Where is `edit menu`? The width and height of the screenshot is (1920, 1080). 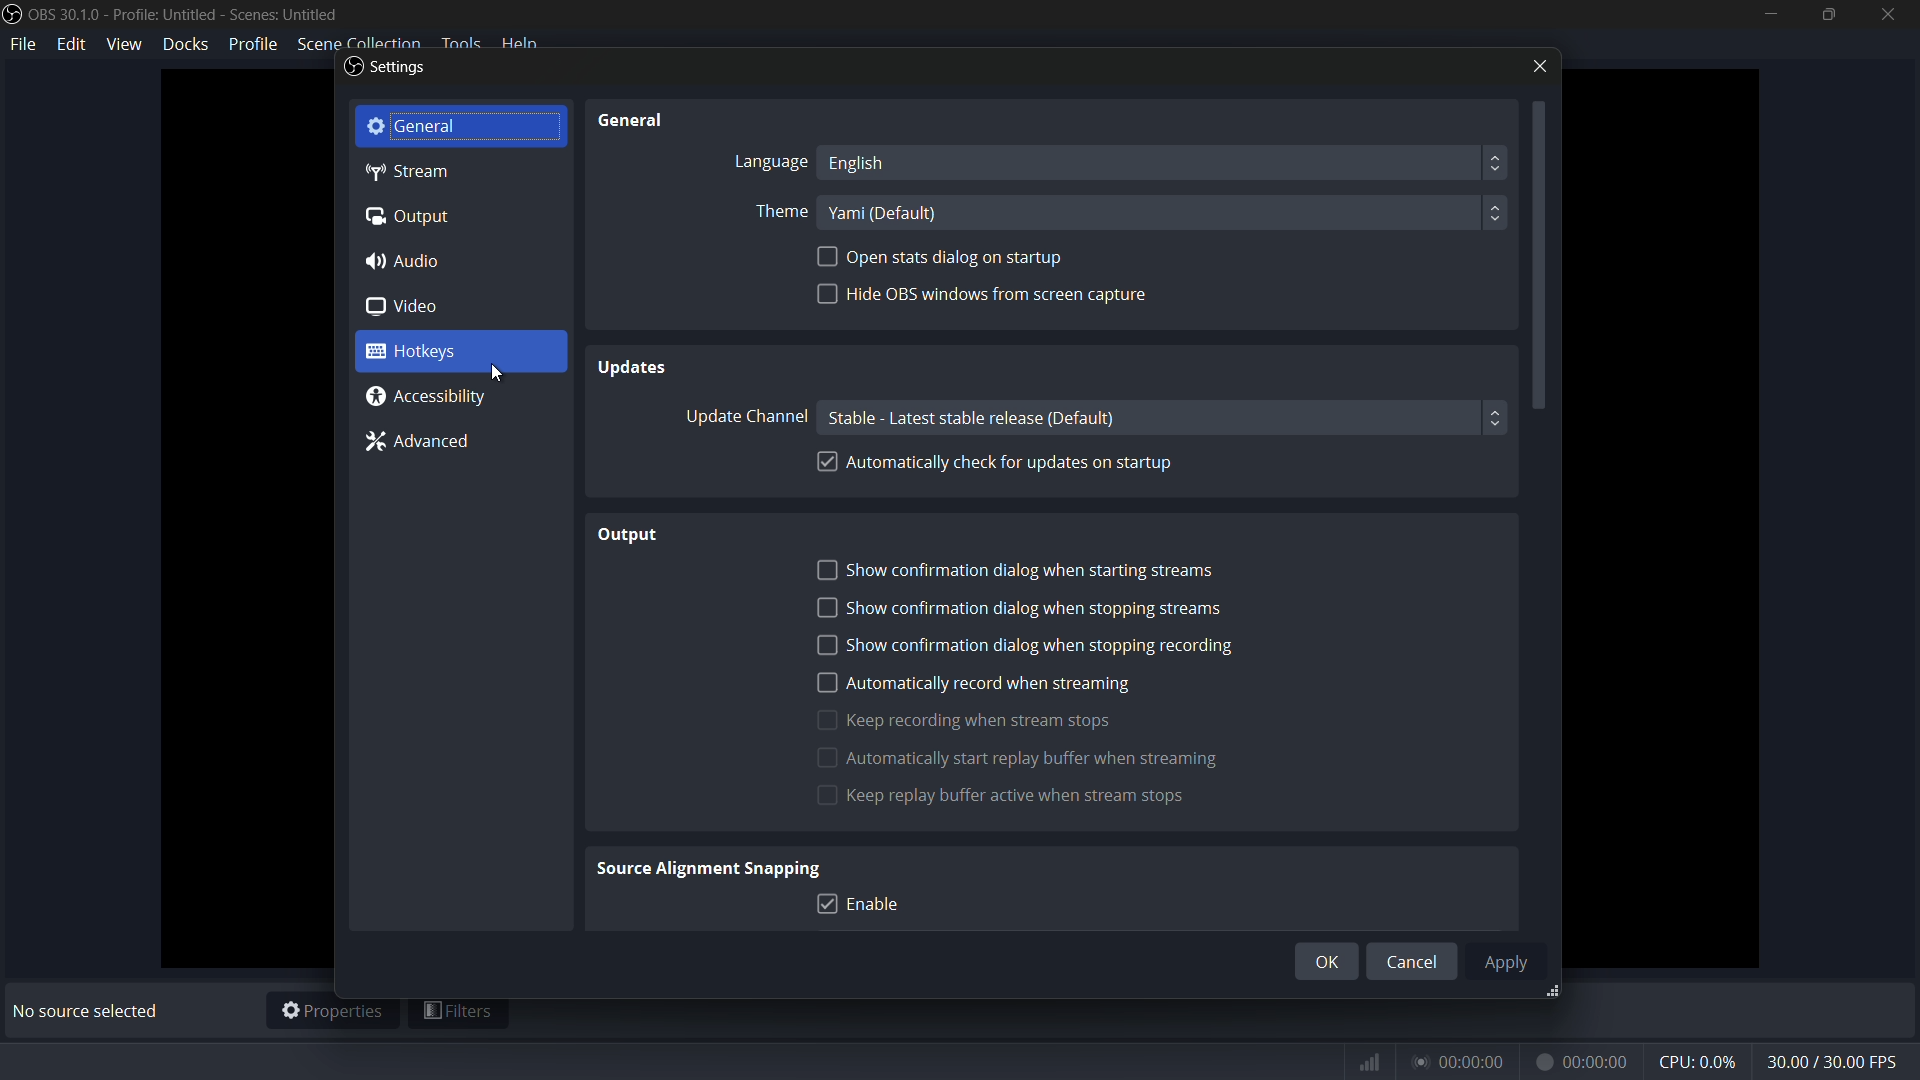
edit menu is located at coordinates (74, 43).